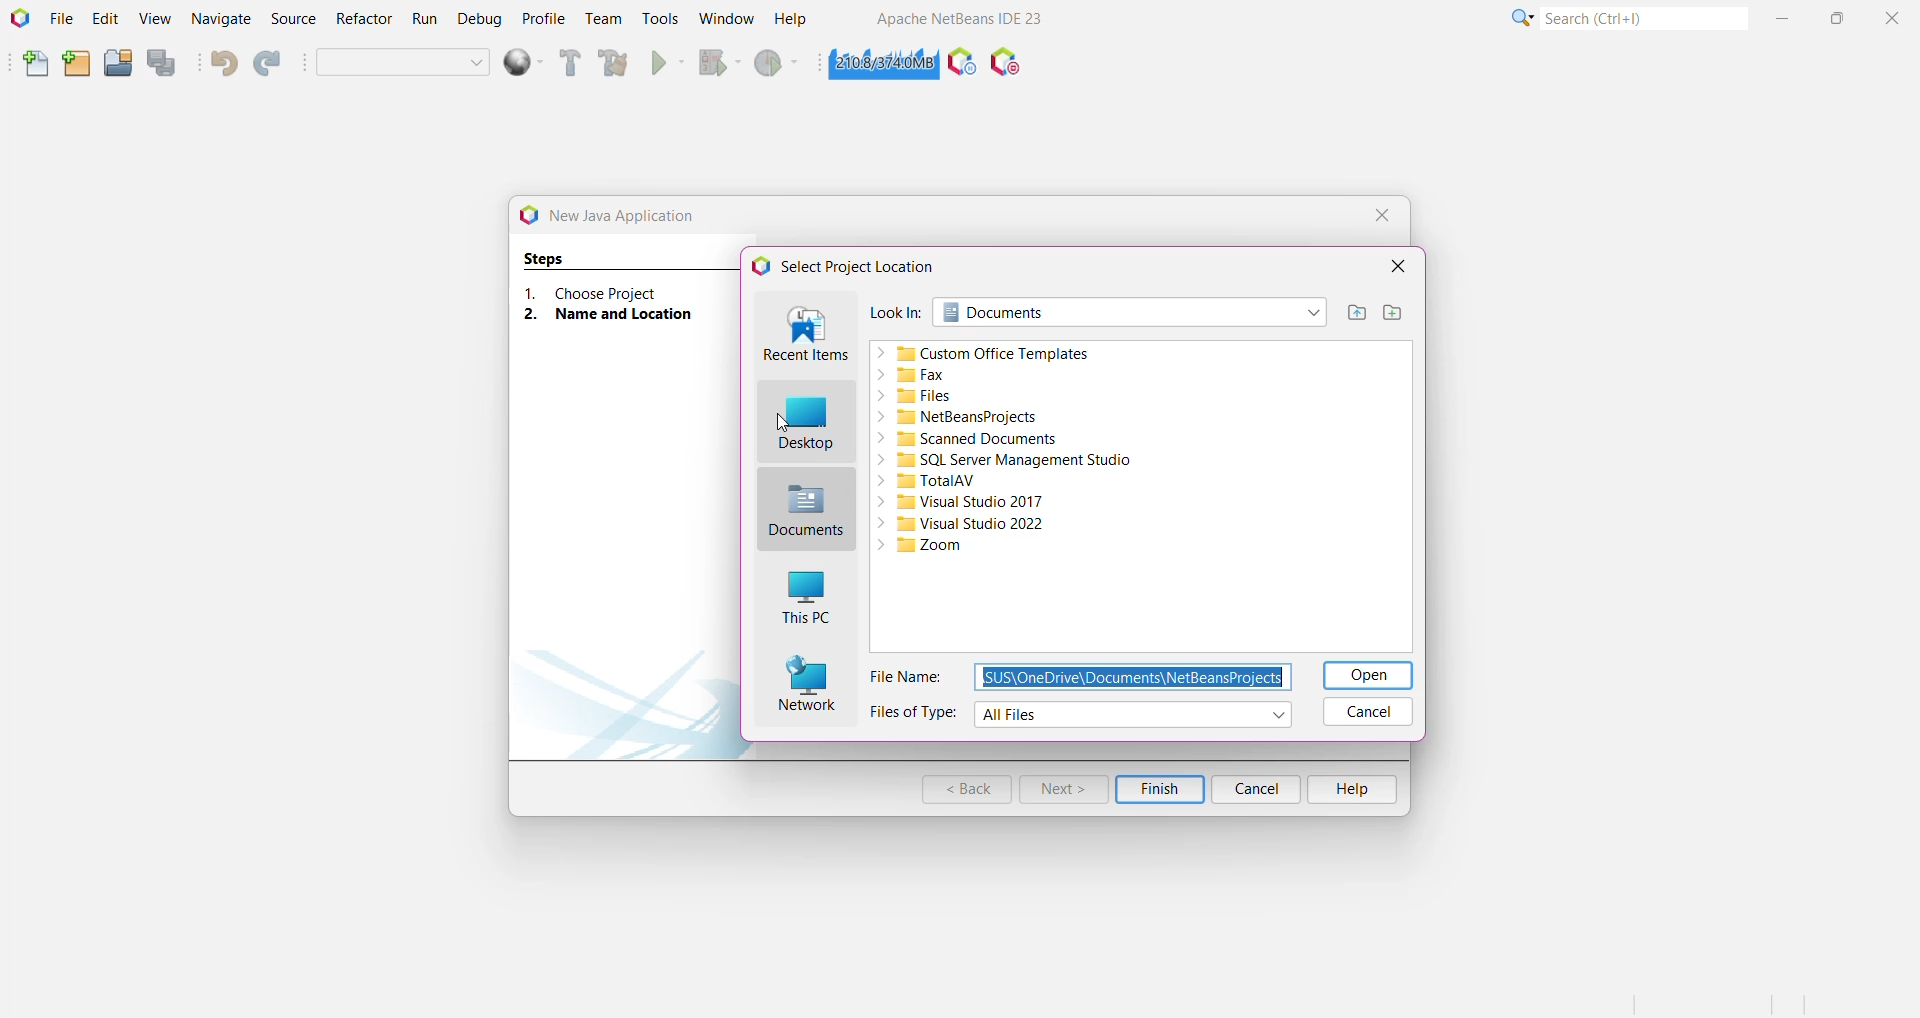  What do you see at coordinates (907, 676) in the screenshot?
I see `File Name` at bounding box center [907, 676].